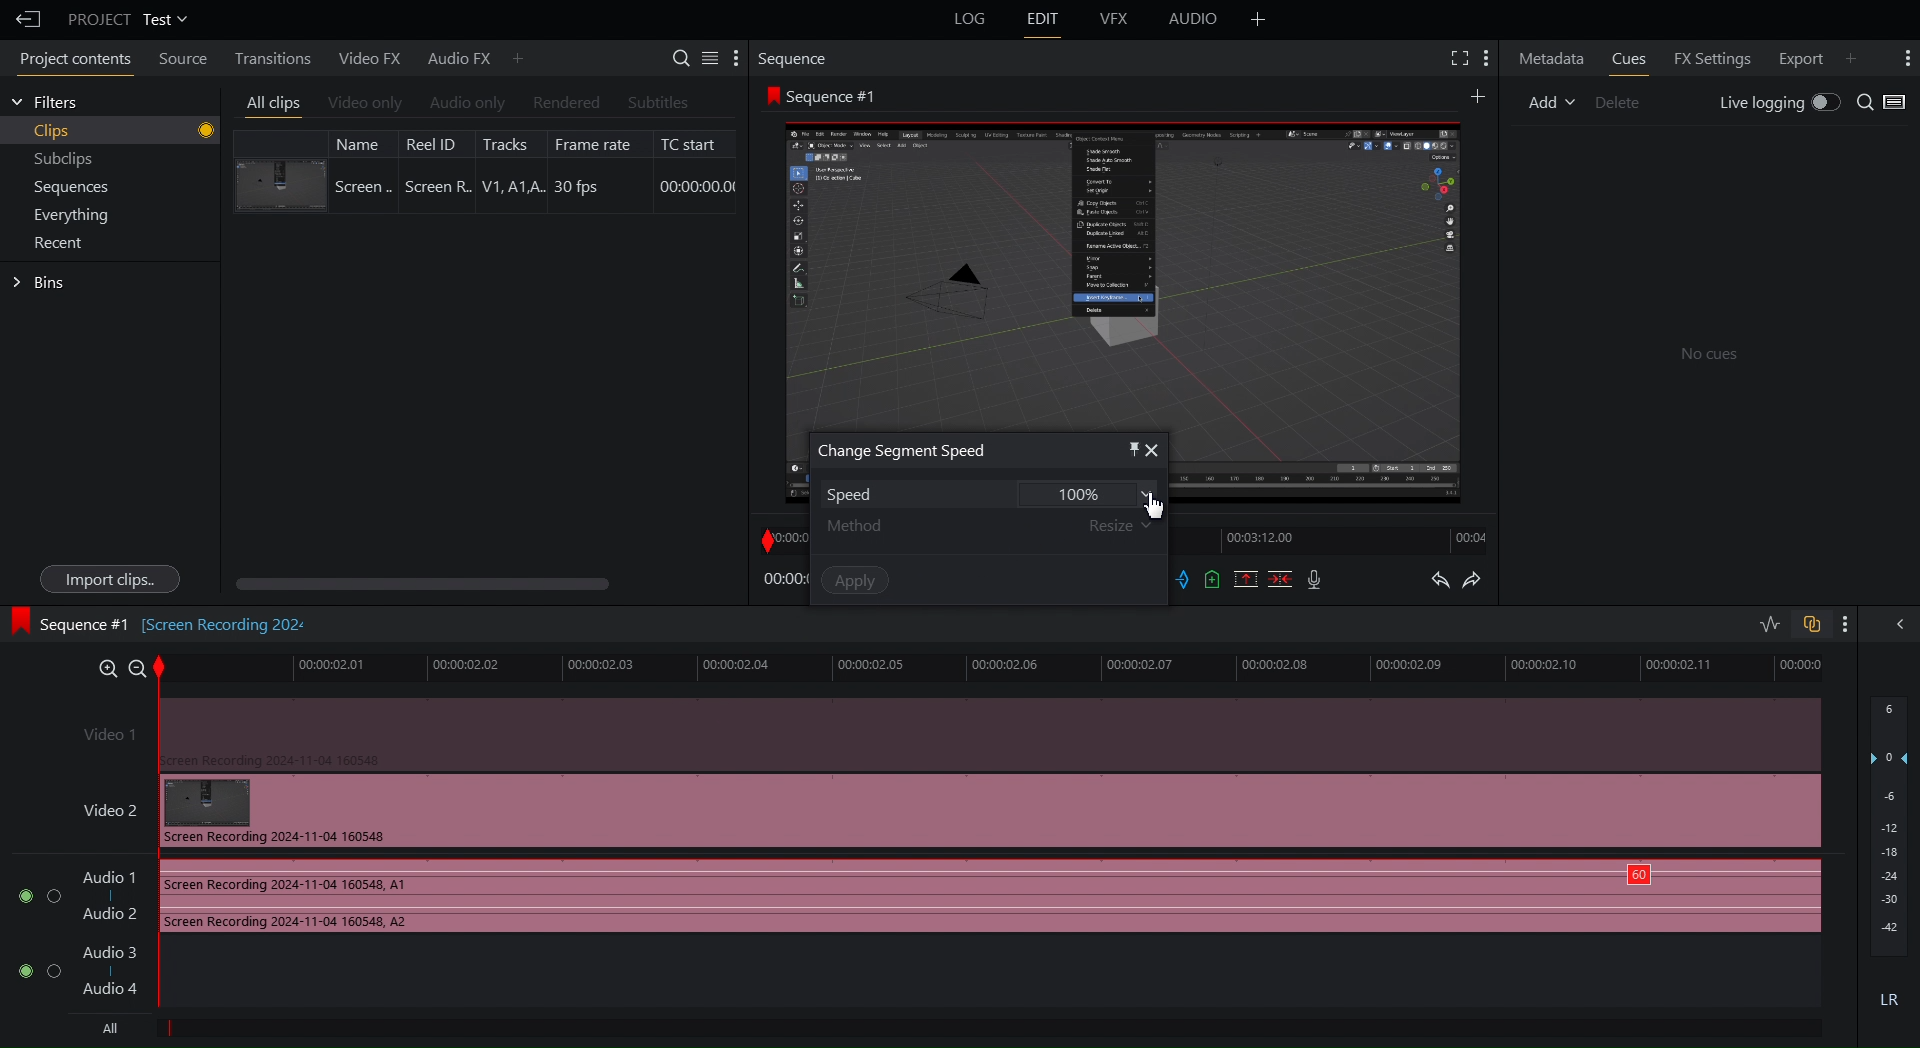  Describe the element at coordinates (1710, 356) in the screenshot. I see `No cues` at that location.